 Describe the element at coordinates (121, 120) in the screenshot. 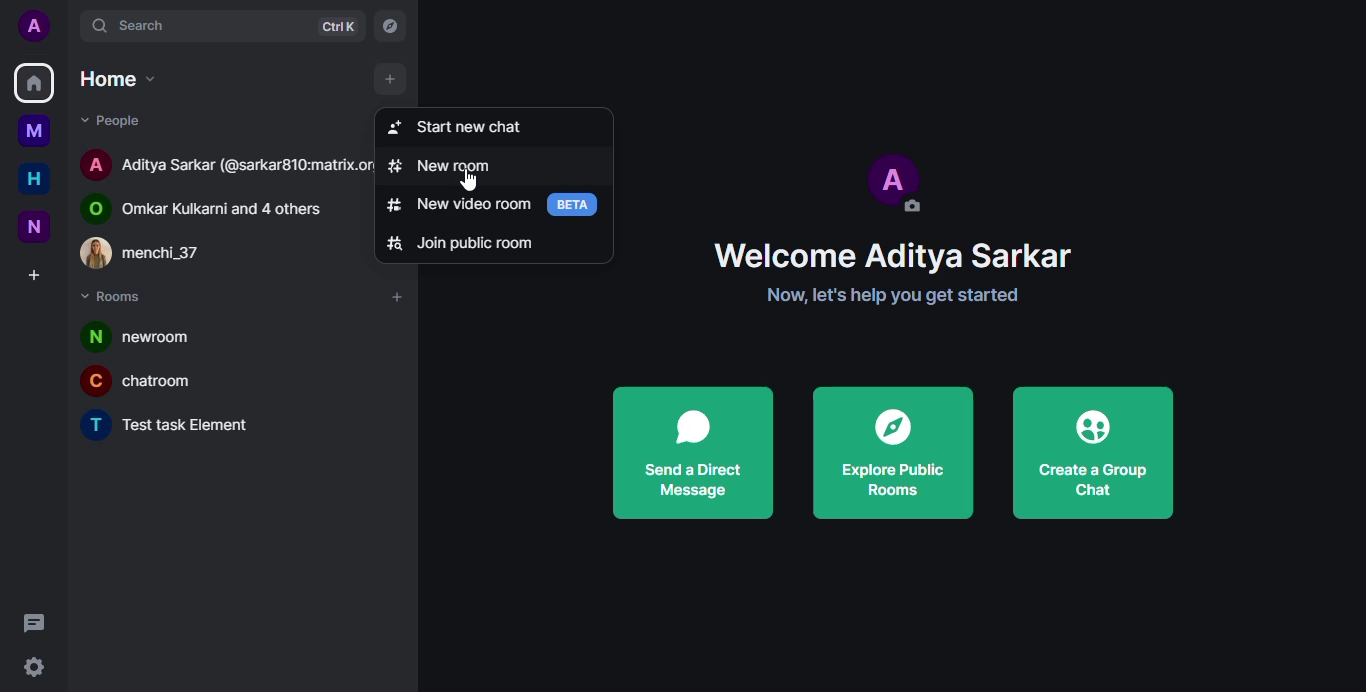

I see `people dropdown` at that location.